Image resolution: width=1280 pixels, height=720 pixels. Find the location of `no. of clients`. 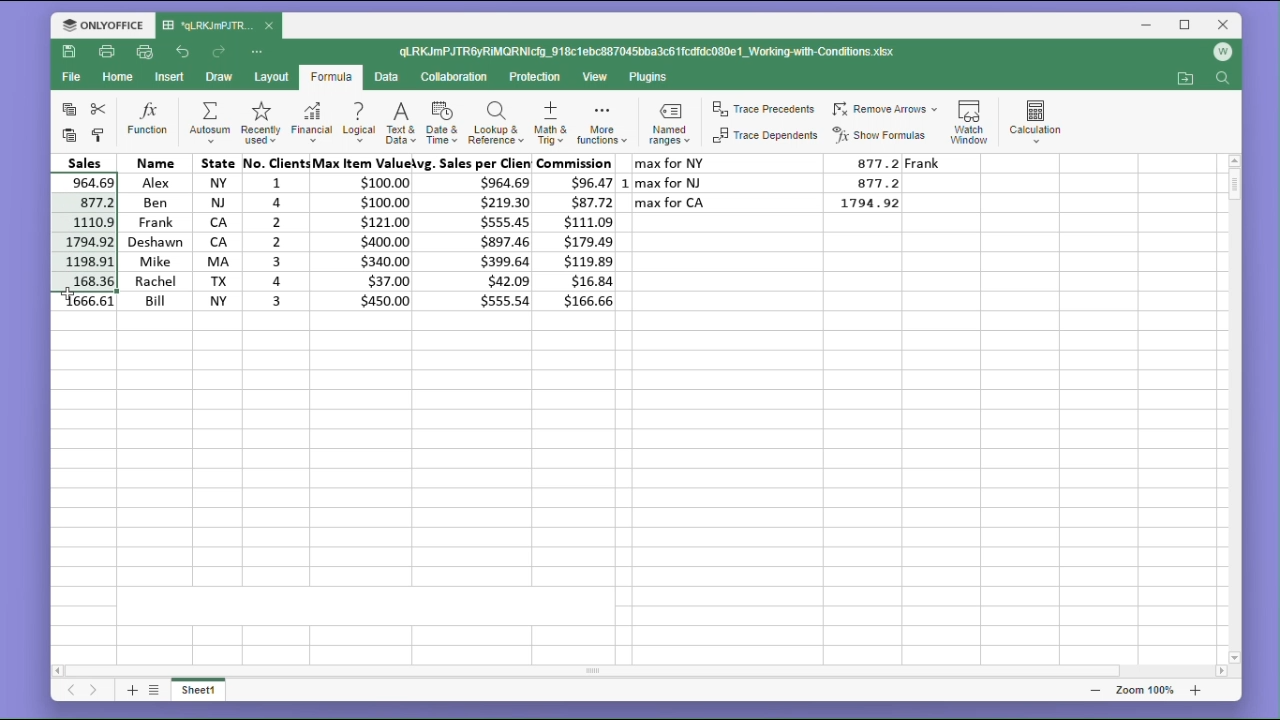

no. of clients is located at coordinates (273, 233).